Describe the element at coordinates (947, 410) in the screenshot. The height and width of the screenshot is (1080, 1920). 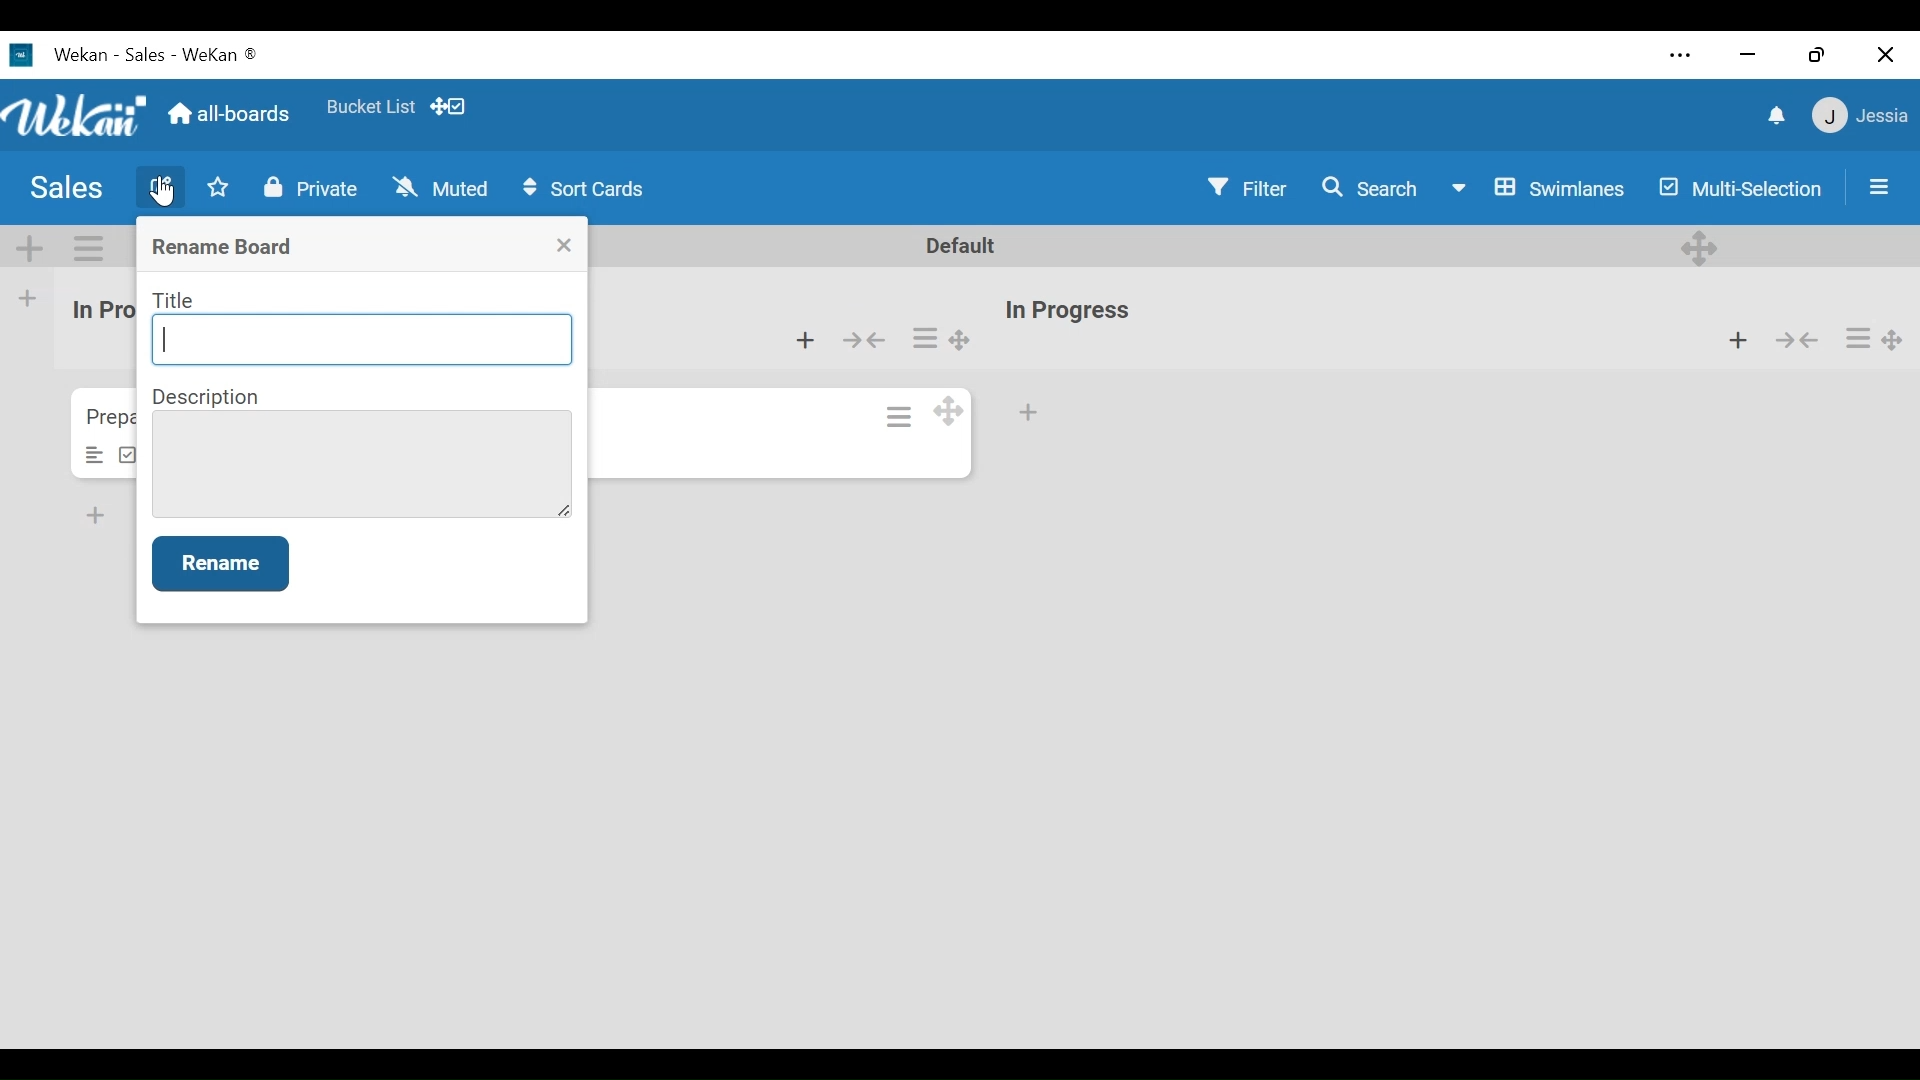
I see `Desktop drag handle` at that location.